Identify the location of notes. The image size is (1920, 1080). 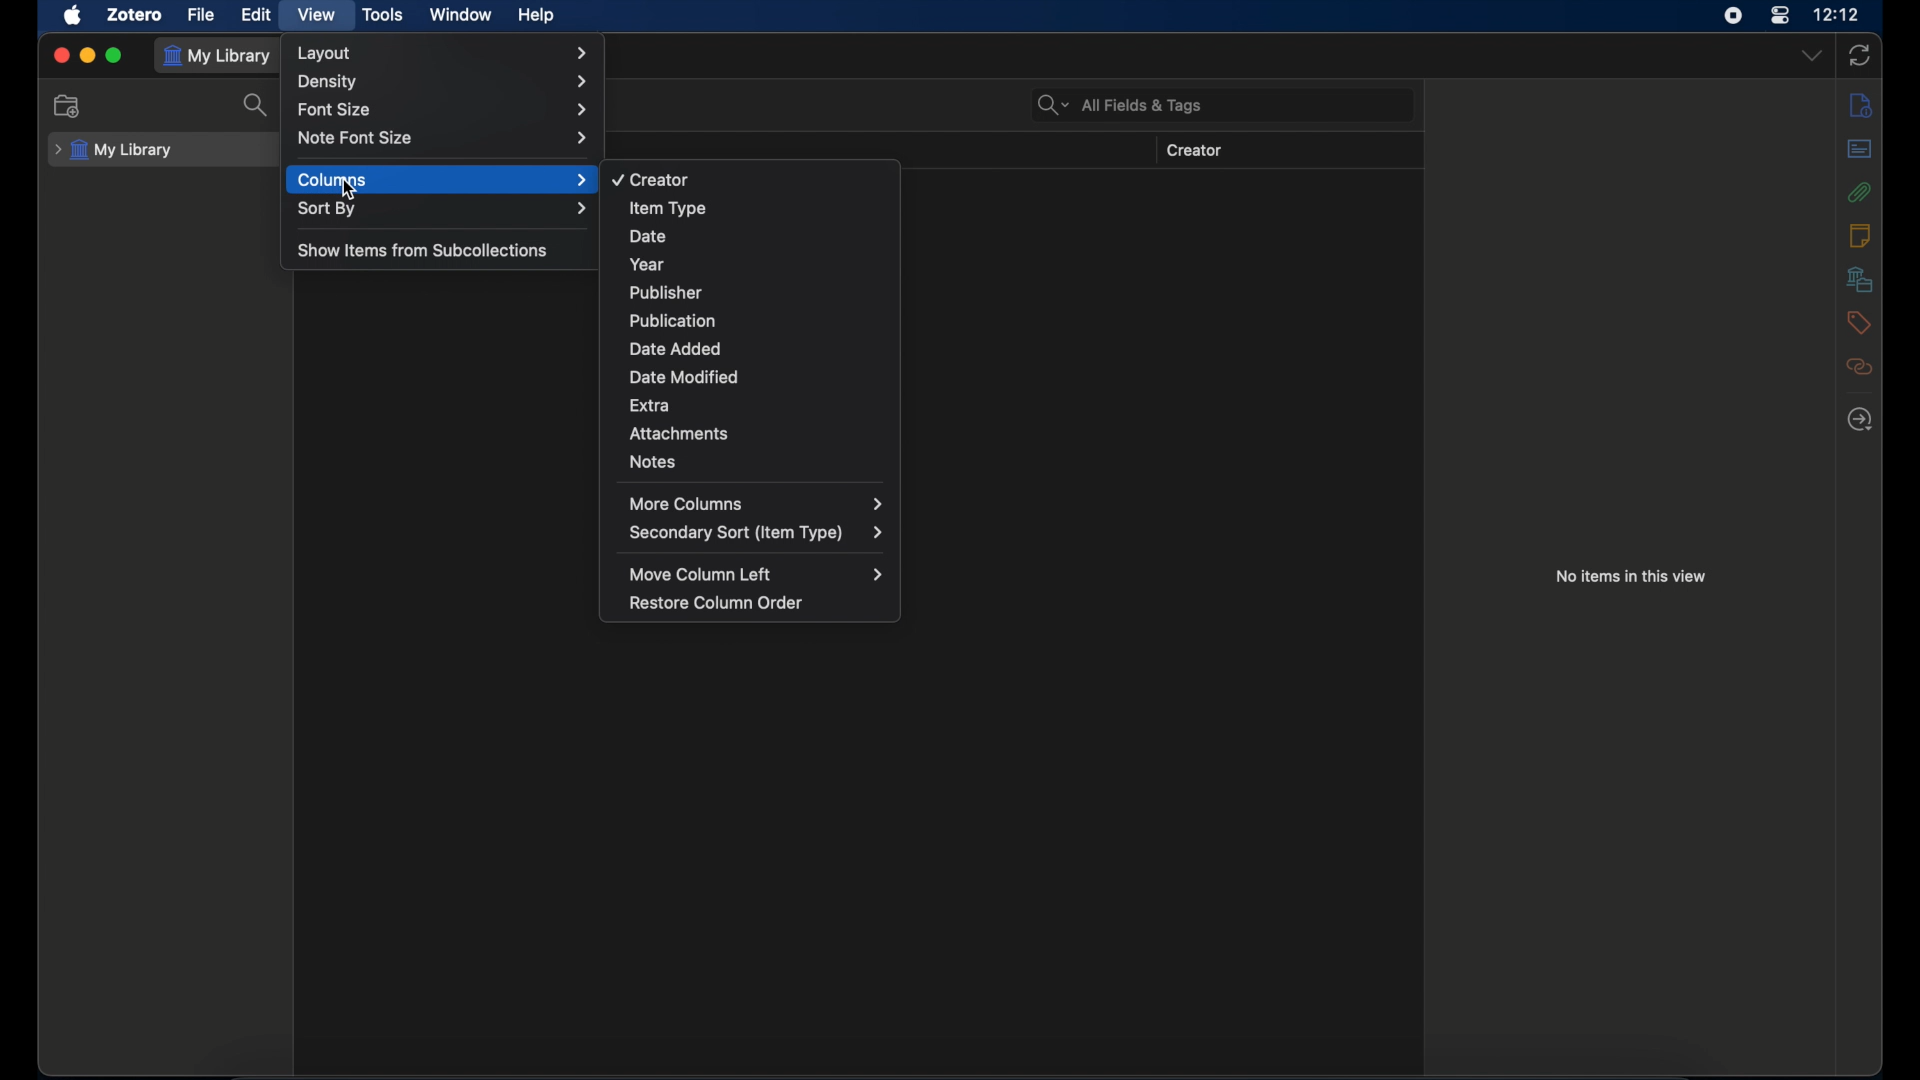
(1859, 234).